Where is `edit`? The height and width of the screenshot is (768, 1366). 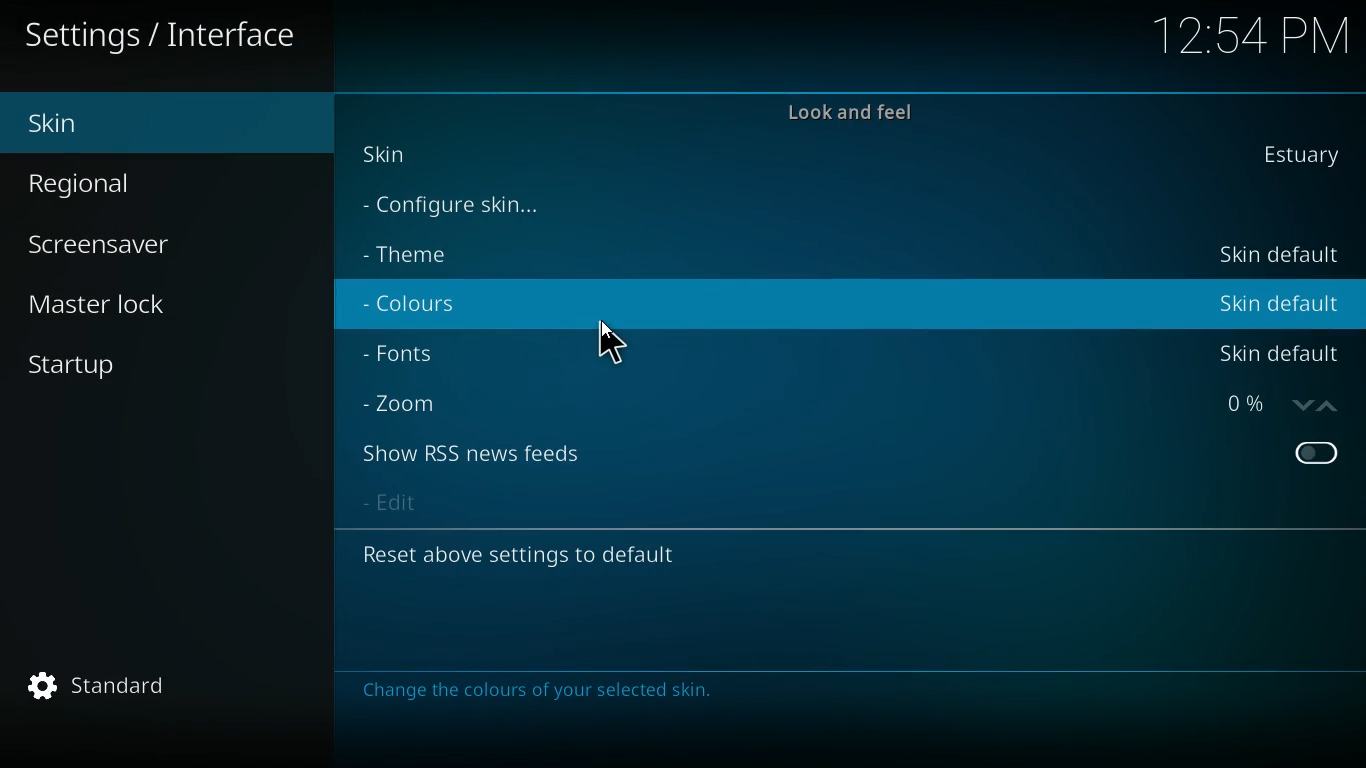 edit is located at coordinates (403, 505).